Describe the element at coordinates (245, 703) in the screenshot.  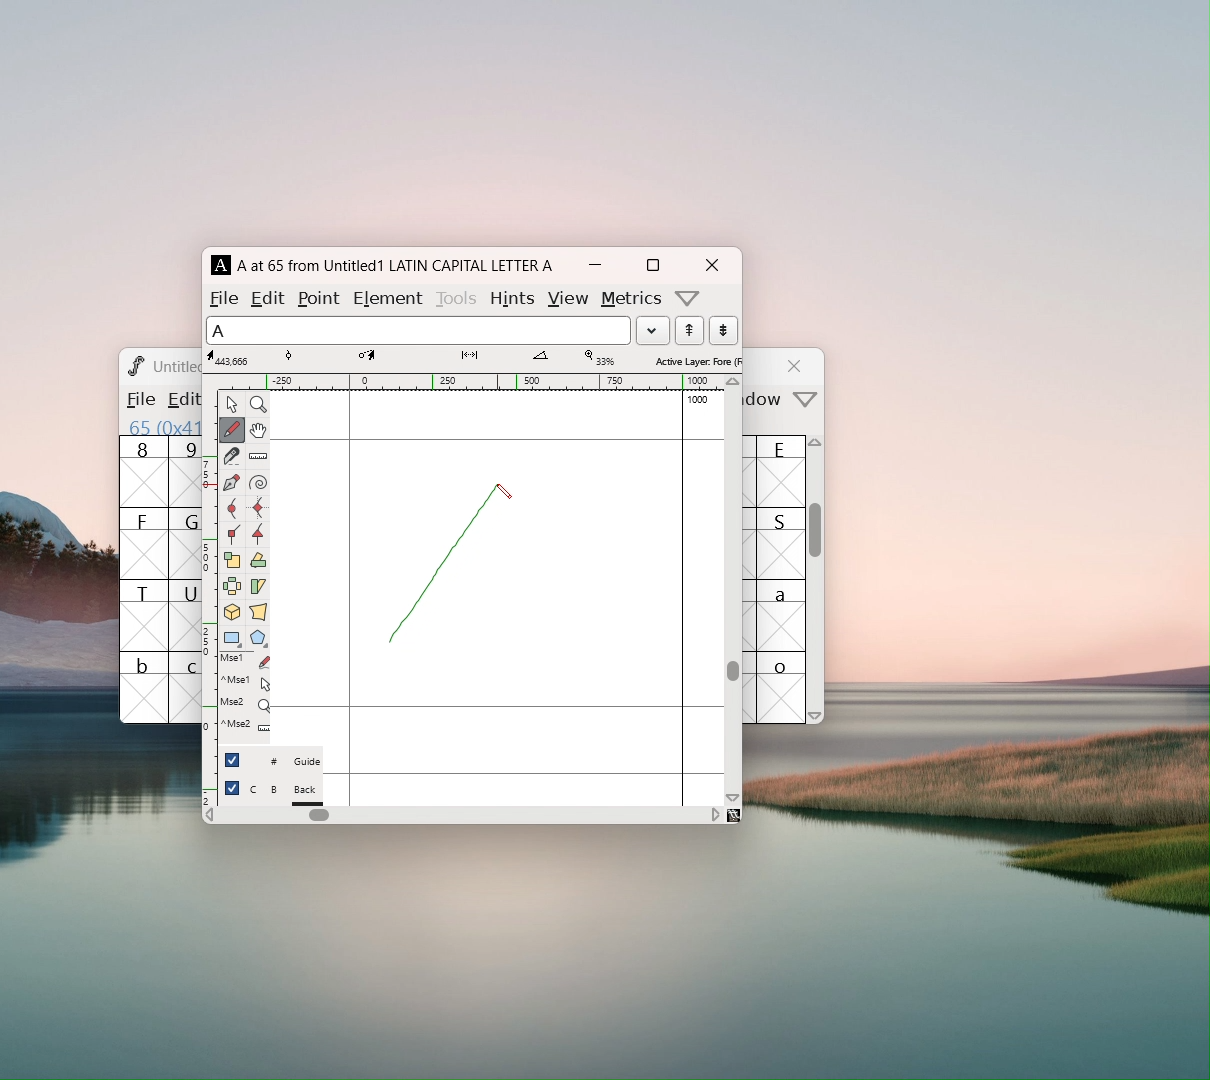
I see `Mse2` at that location.